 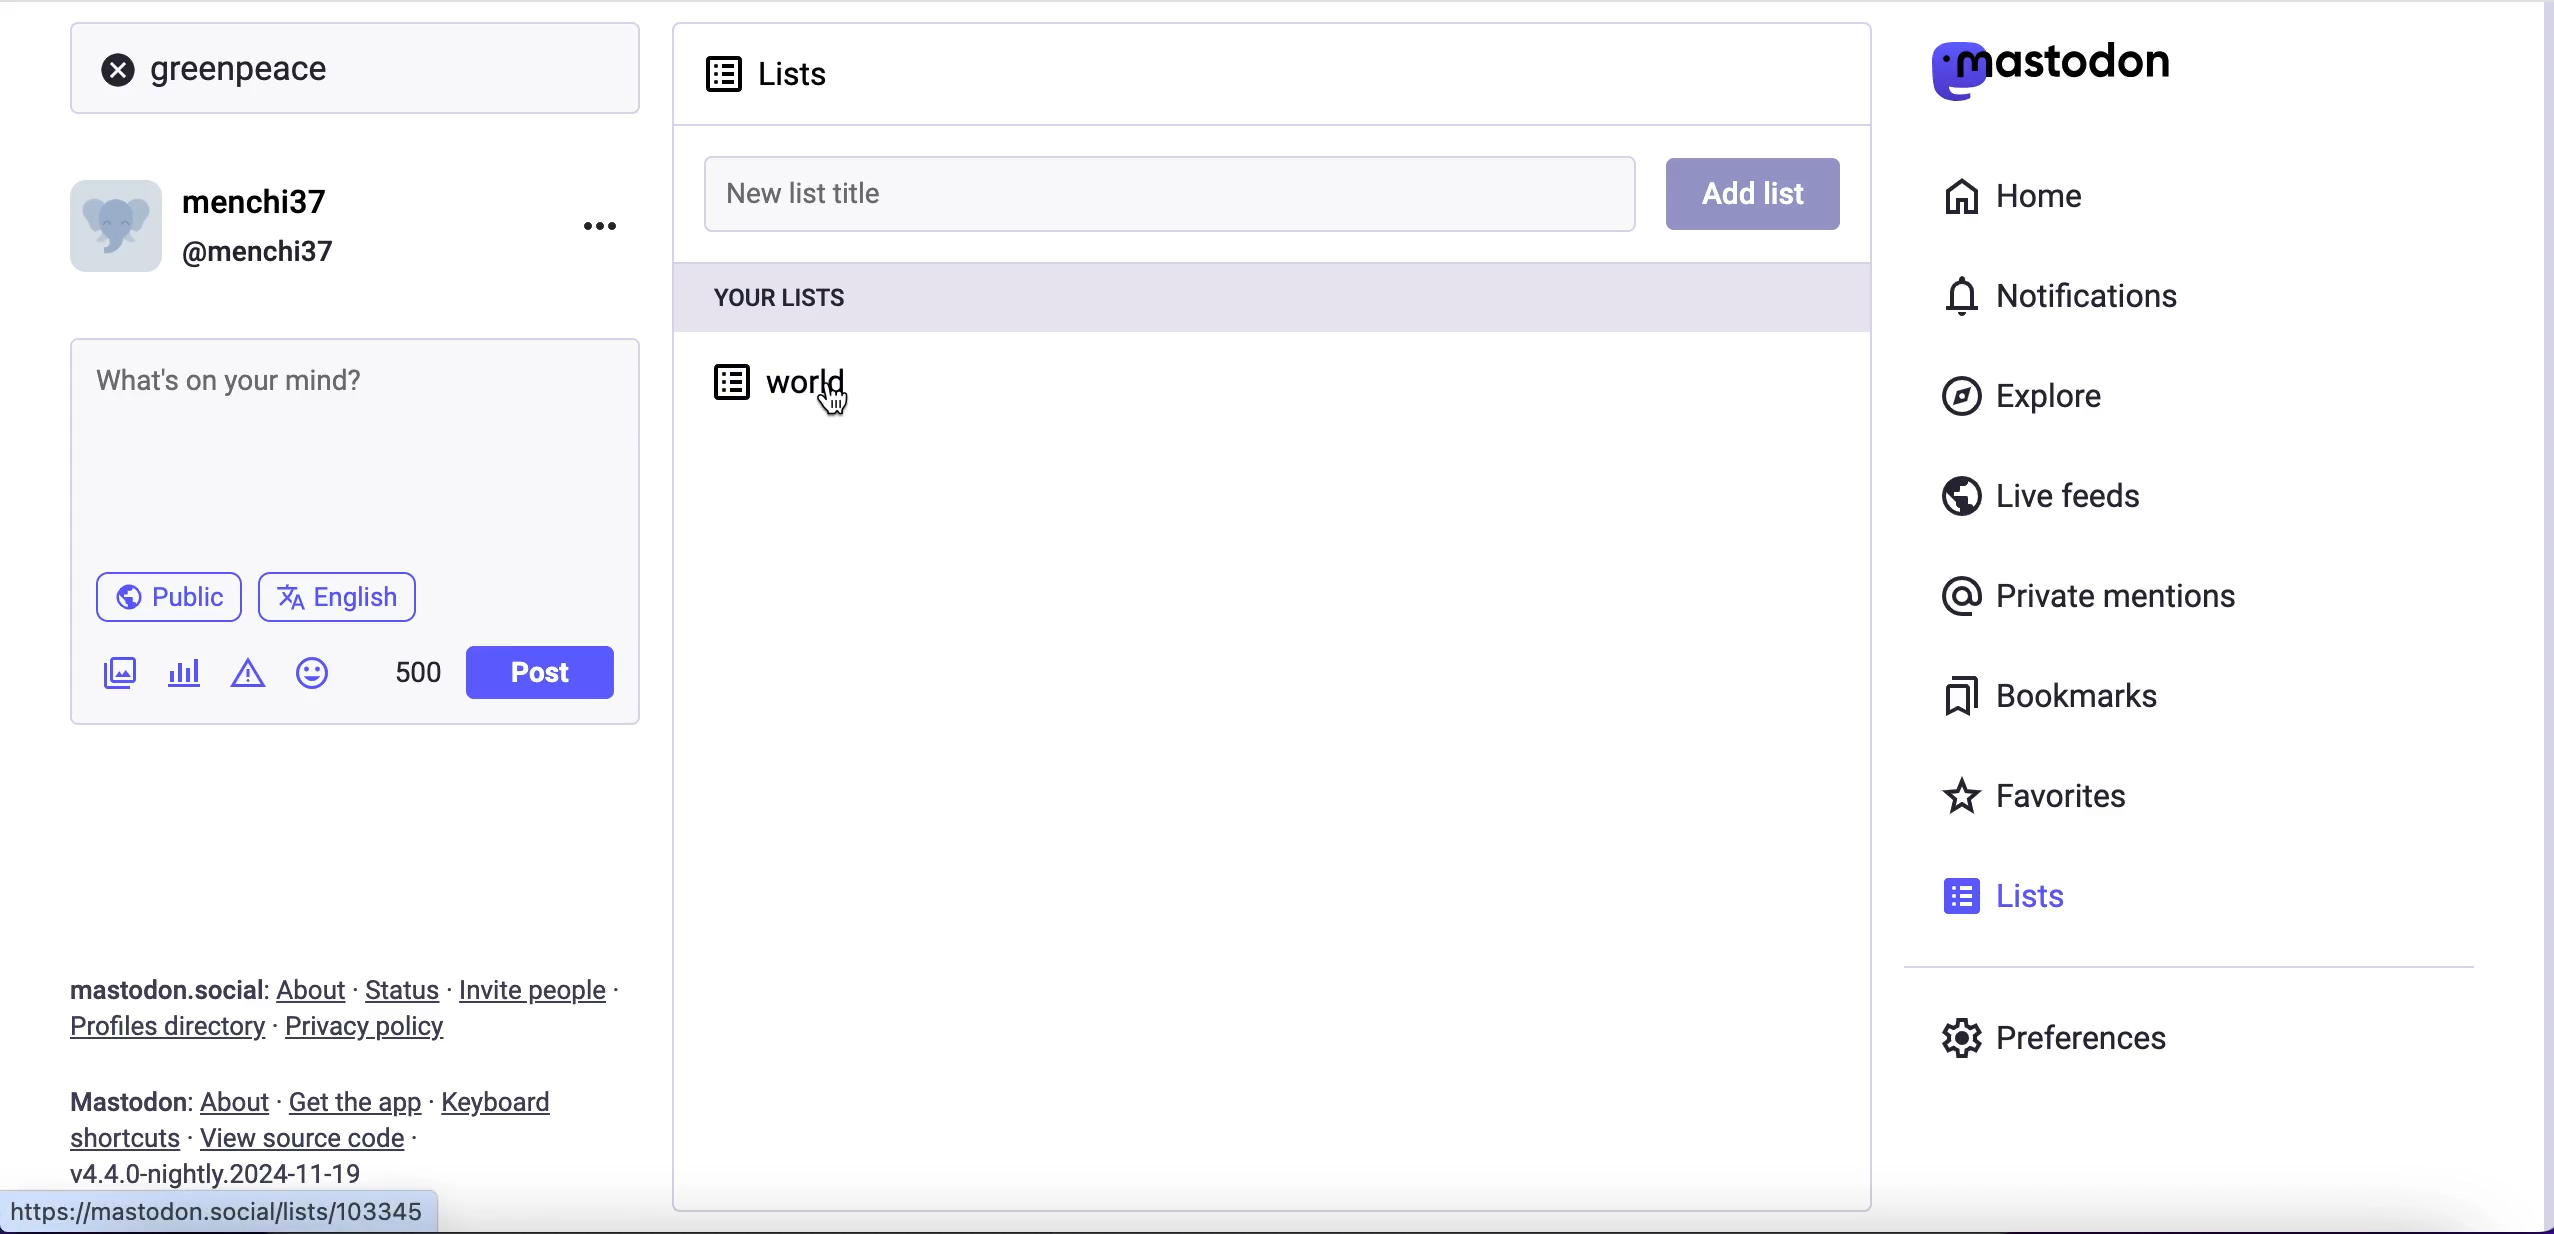 I want to click on add content warning, so click(x=252, y=676).